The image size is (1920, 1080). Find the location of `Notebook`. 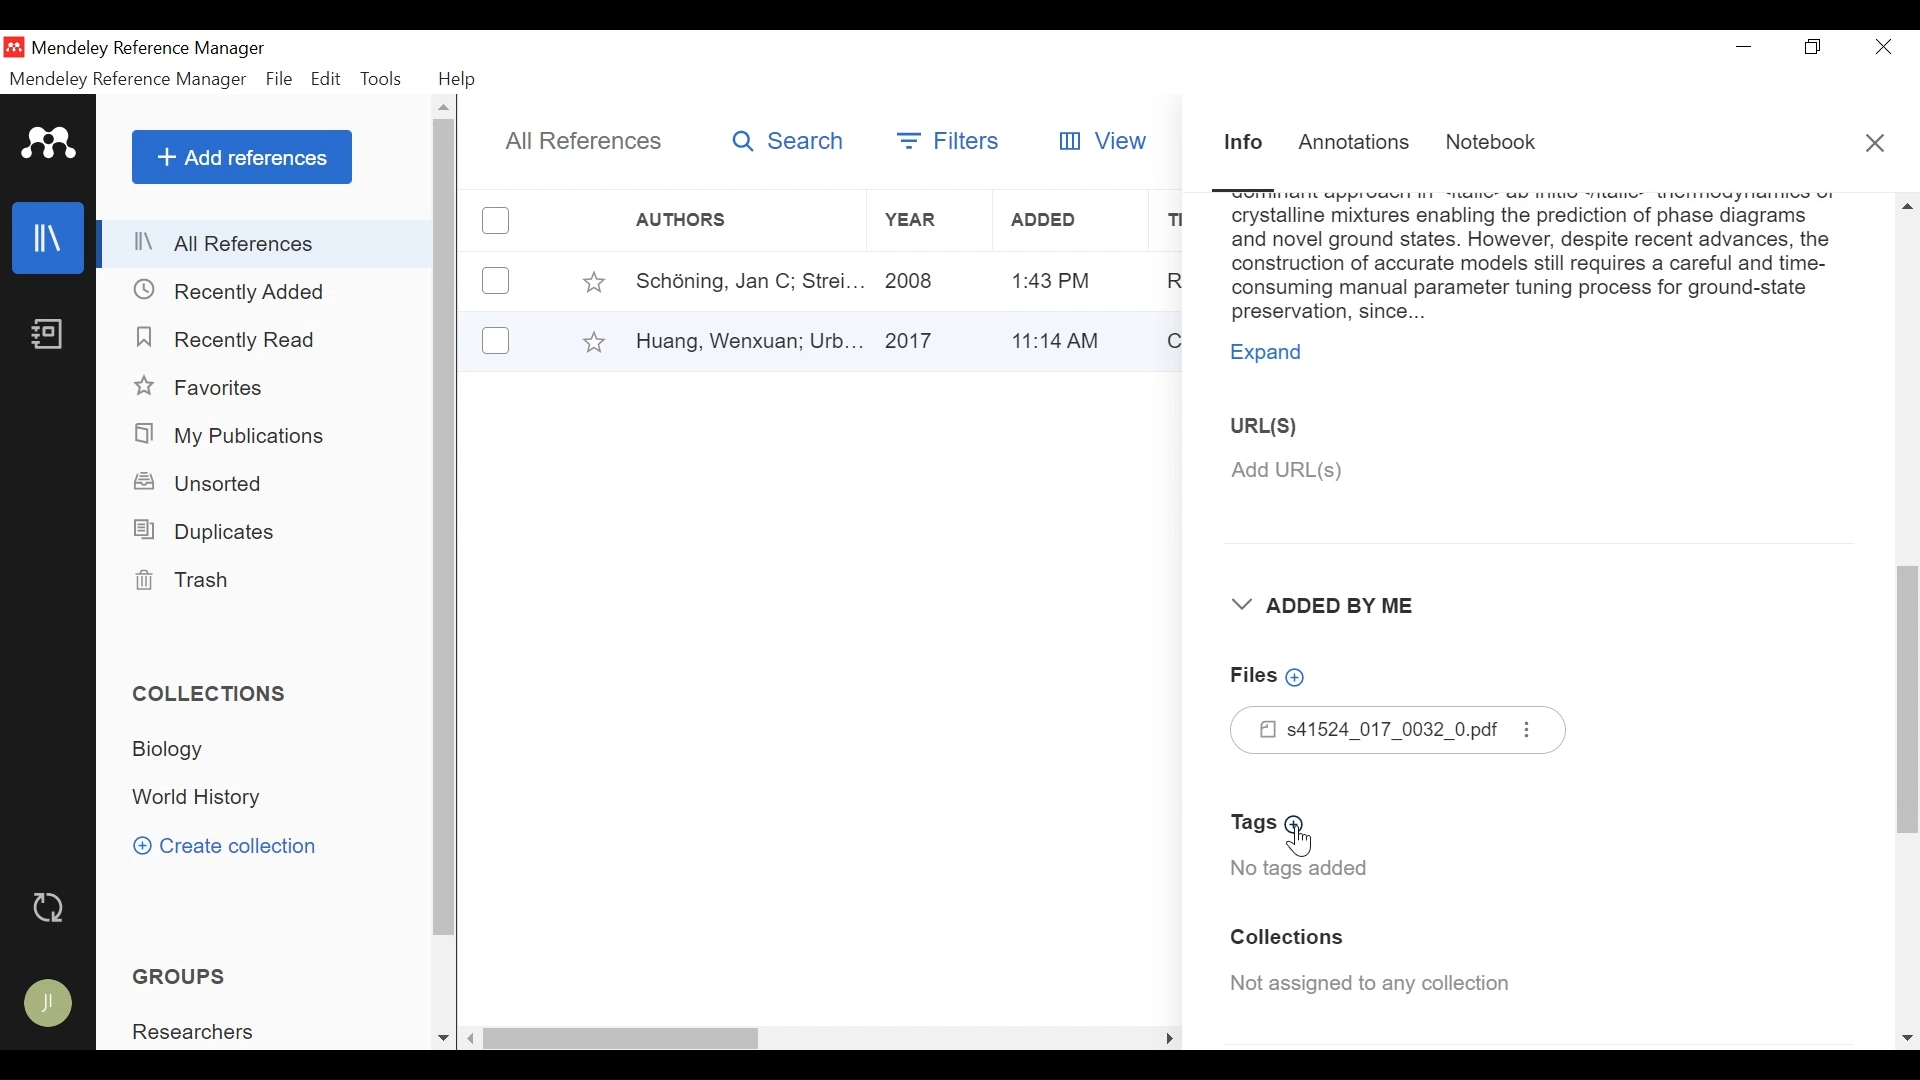

Notebook is located at coordinates (47, 333).